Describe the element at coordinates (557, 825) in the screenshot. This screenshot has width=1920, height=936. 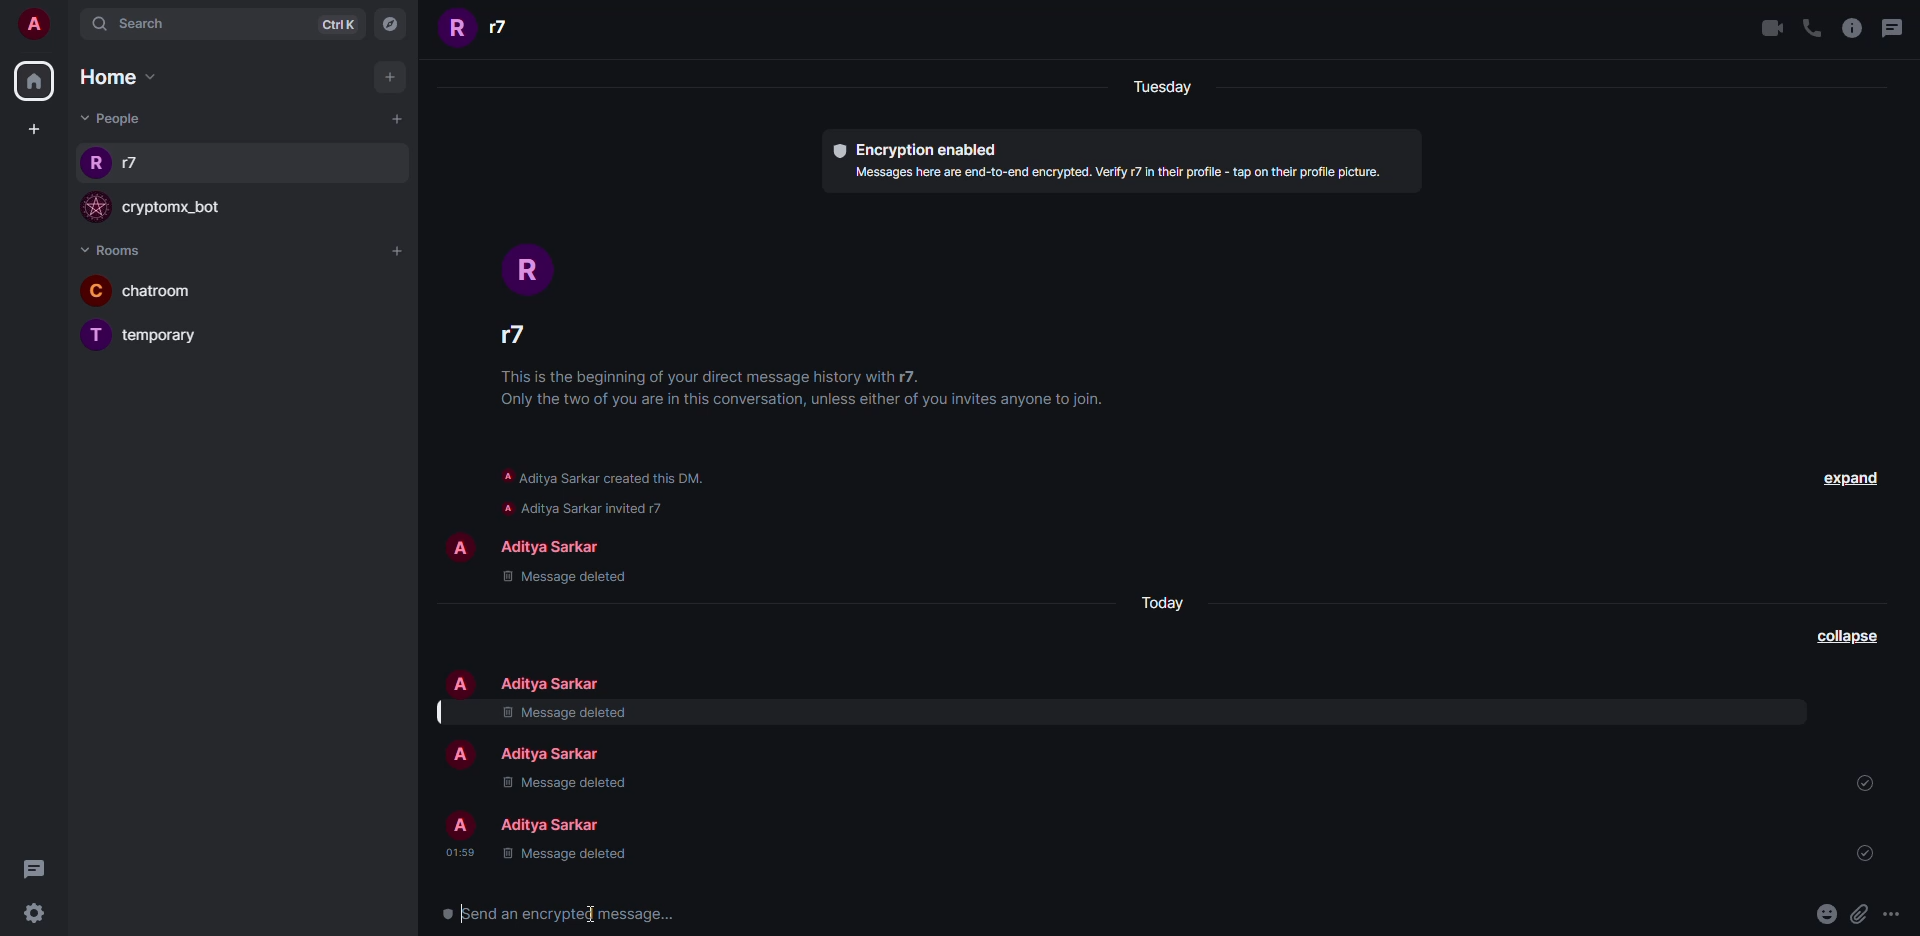
I see `people` at that location.